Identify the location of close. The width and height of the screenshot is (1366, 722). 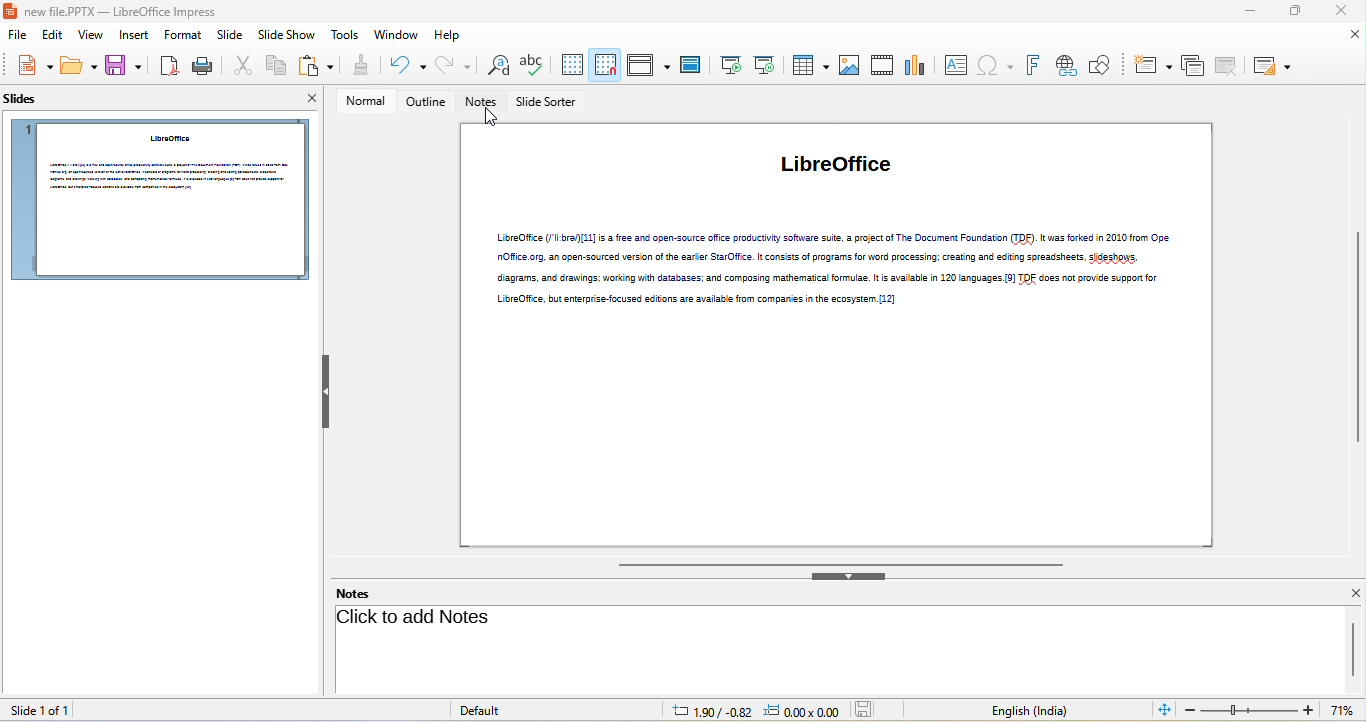
(304, 101).